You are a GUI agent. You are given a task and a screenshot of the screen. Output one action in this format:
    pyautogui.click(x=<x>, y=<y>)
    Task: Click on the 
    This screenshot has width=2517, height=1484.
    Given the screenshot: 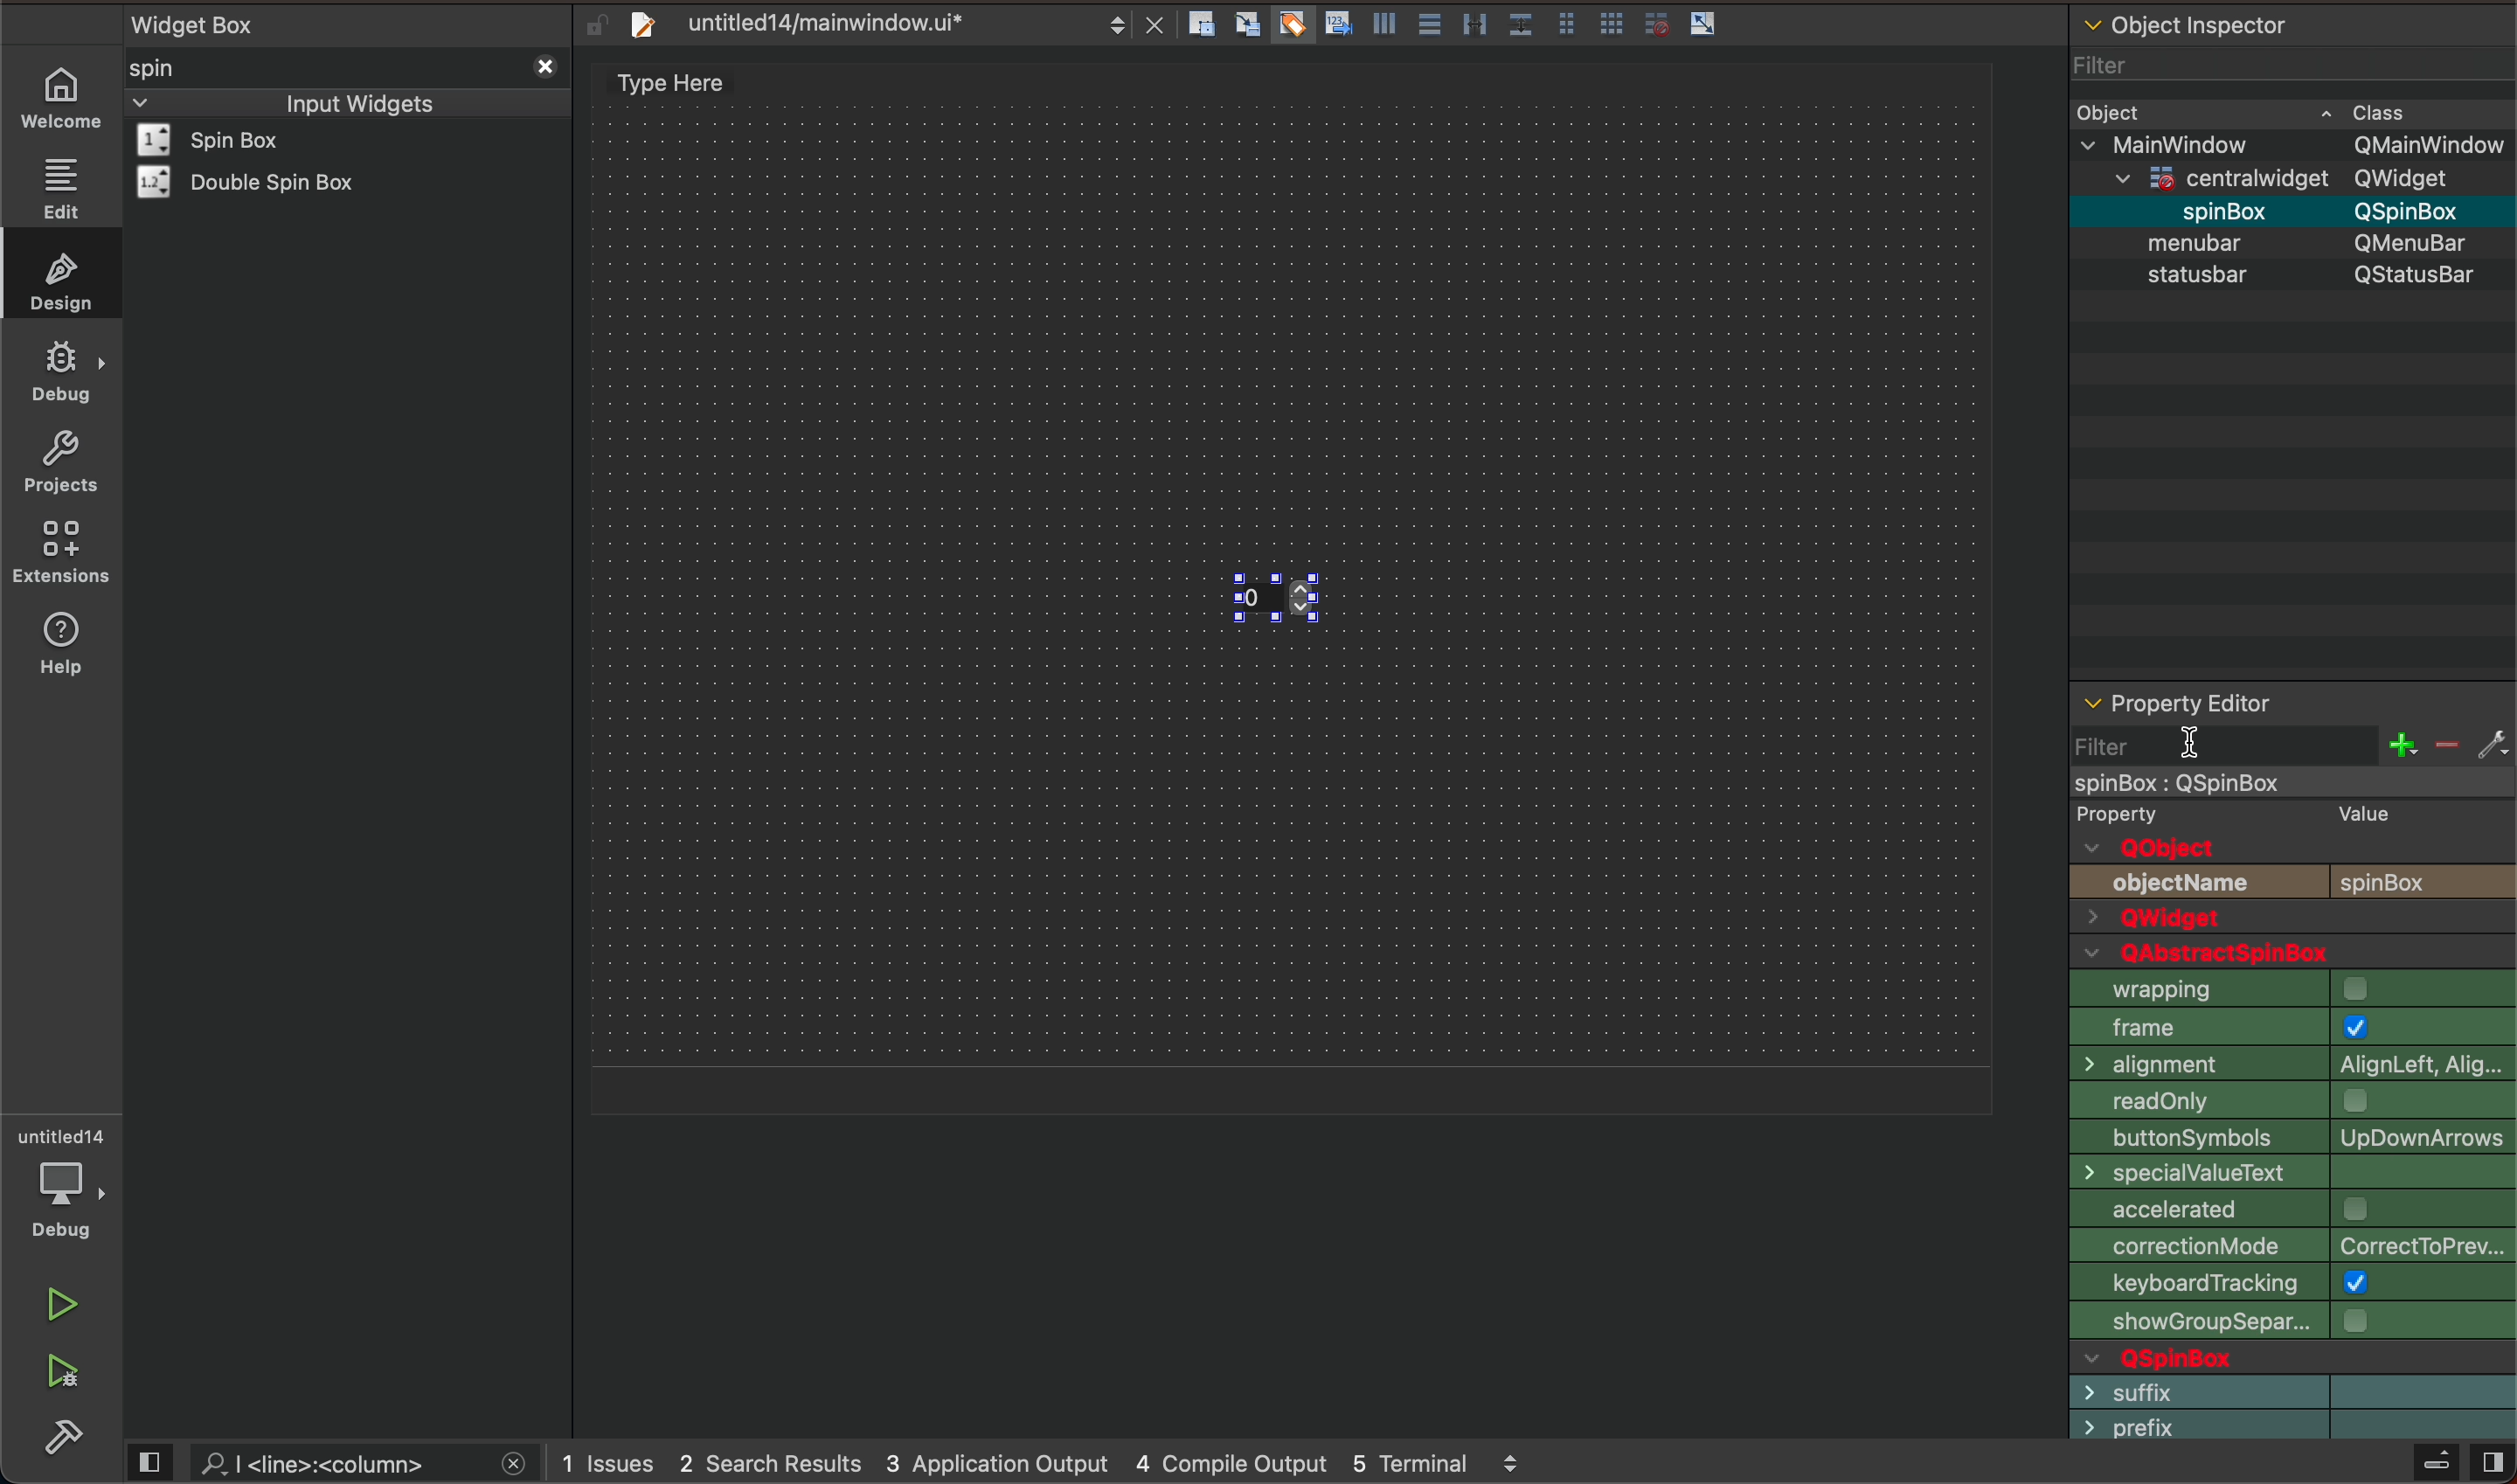 What is the action you would take?
    pyautogui.click(x=2234, y=174)
    